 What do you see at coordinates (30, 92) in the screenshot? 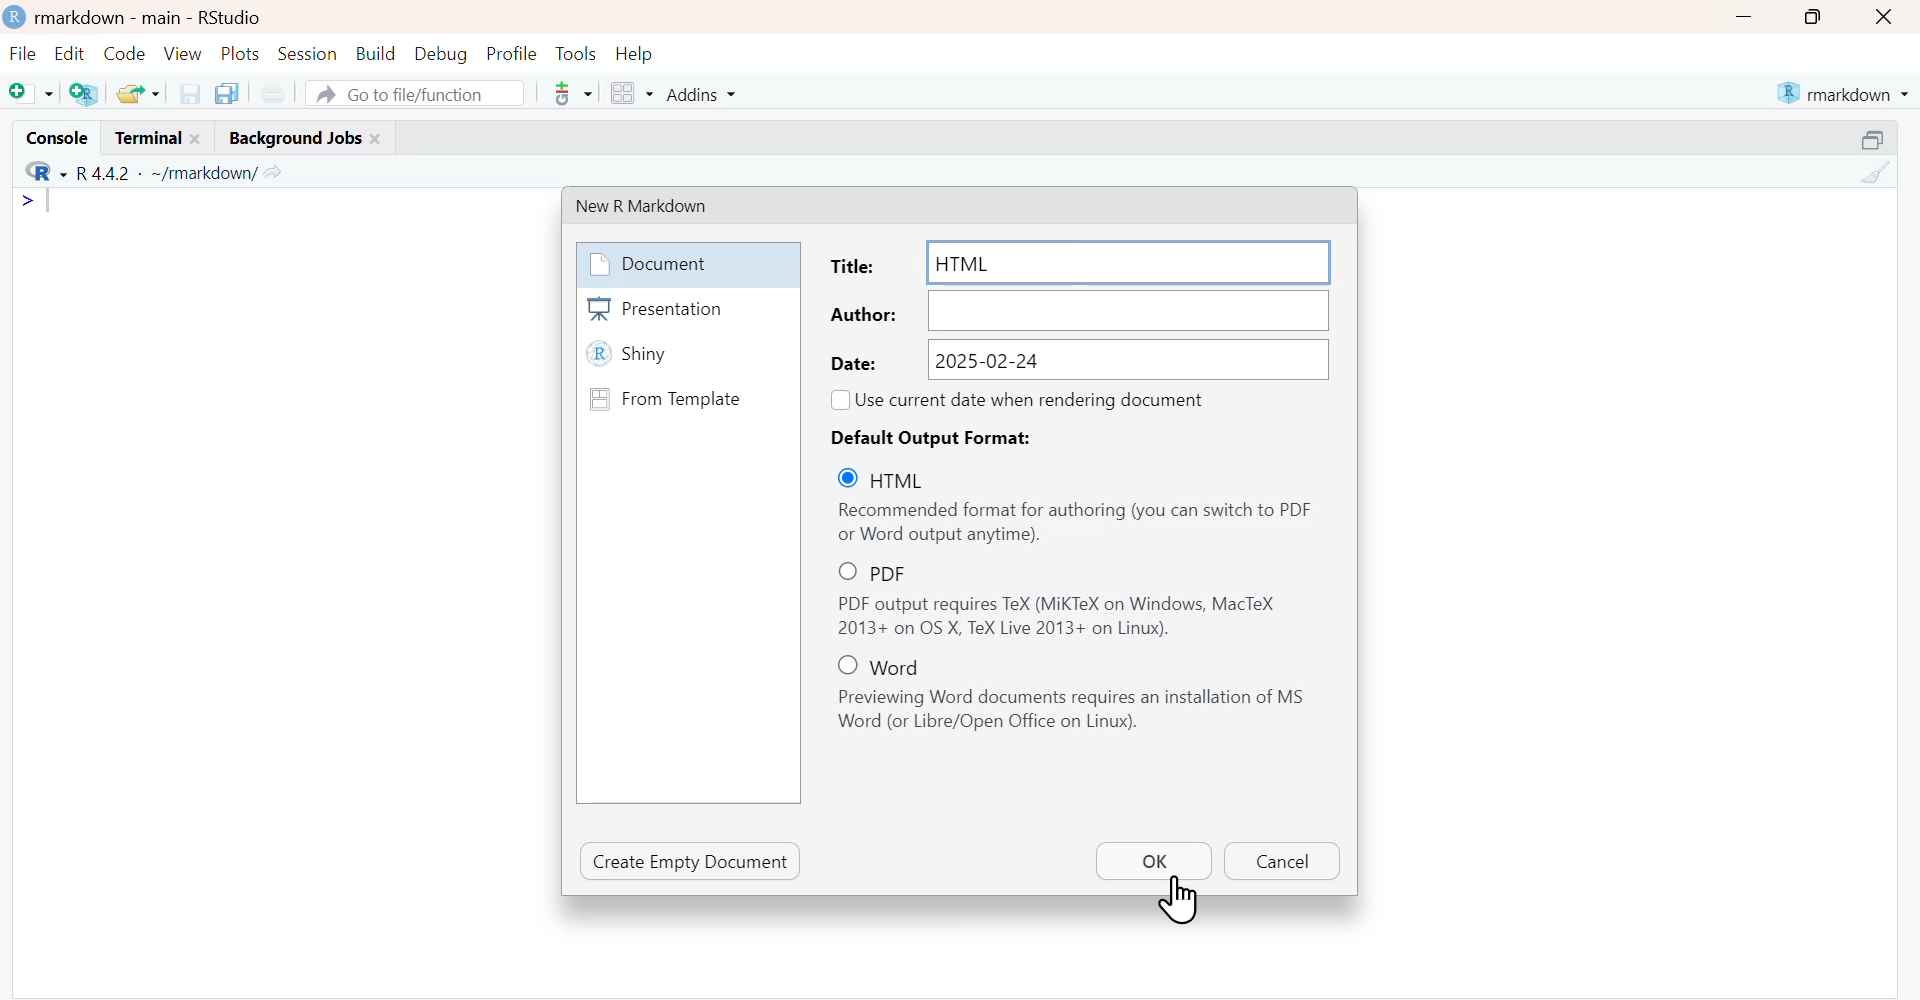
I see `New file` at bounding box center [30, 92].